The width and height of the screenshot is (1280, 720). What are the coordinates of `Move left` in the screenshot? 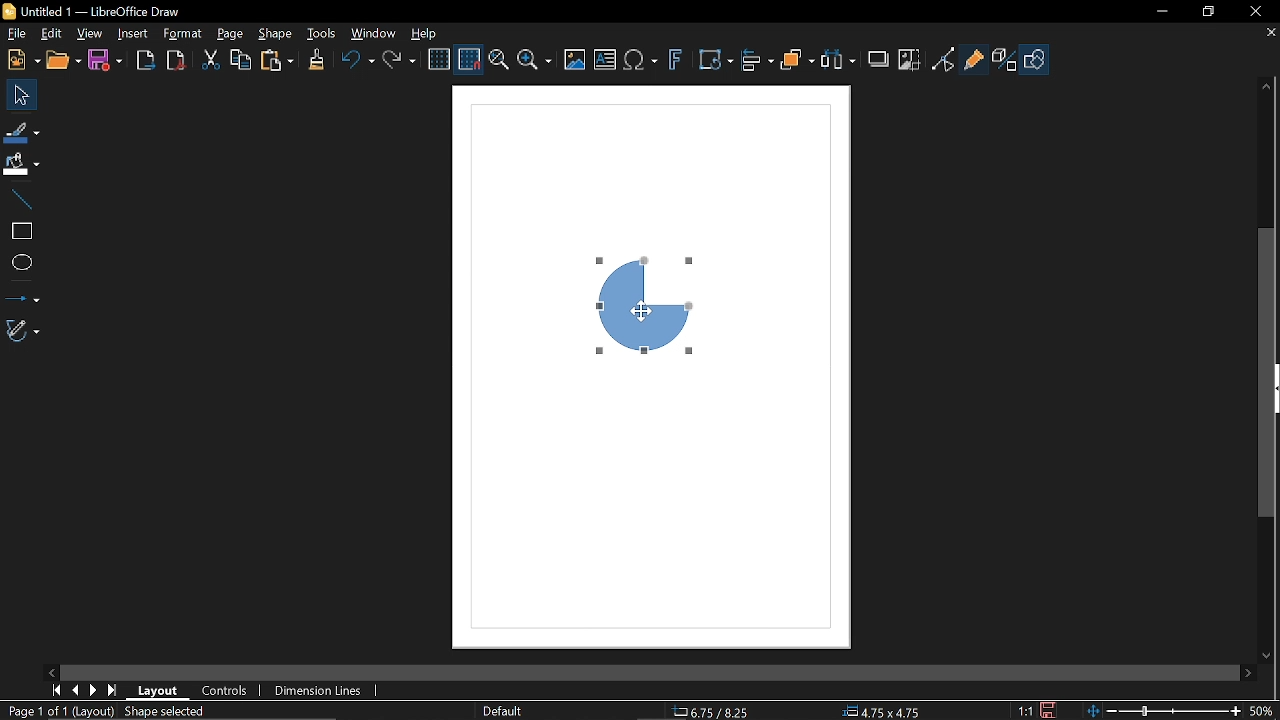 It's located at (51, 670).